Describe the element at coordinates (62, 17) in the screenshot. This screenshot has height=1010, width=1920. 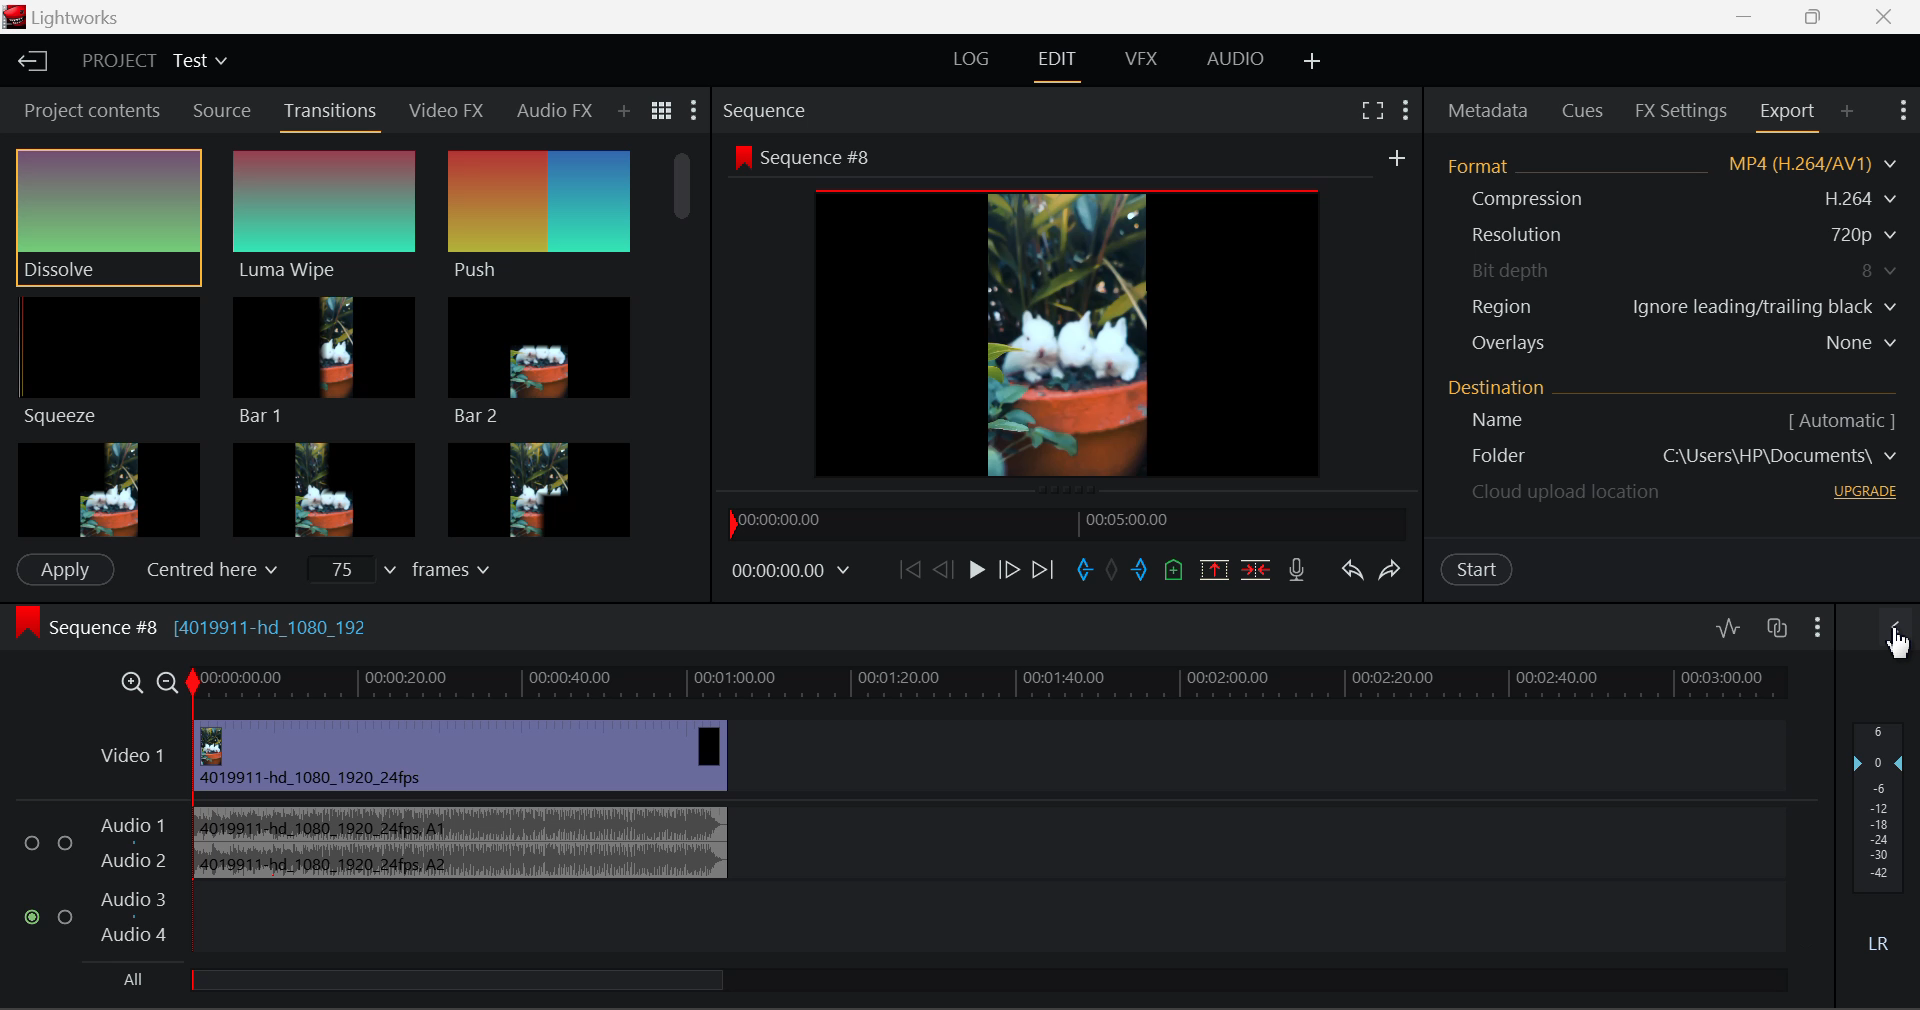
I see `Lightworks` at that location.